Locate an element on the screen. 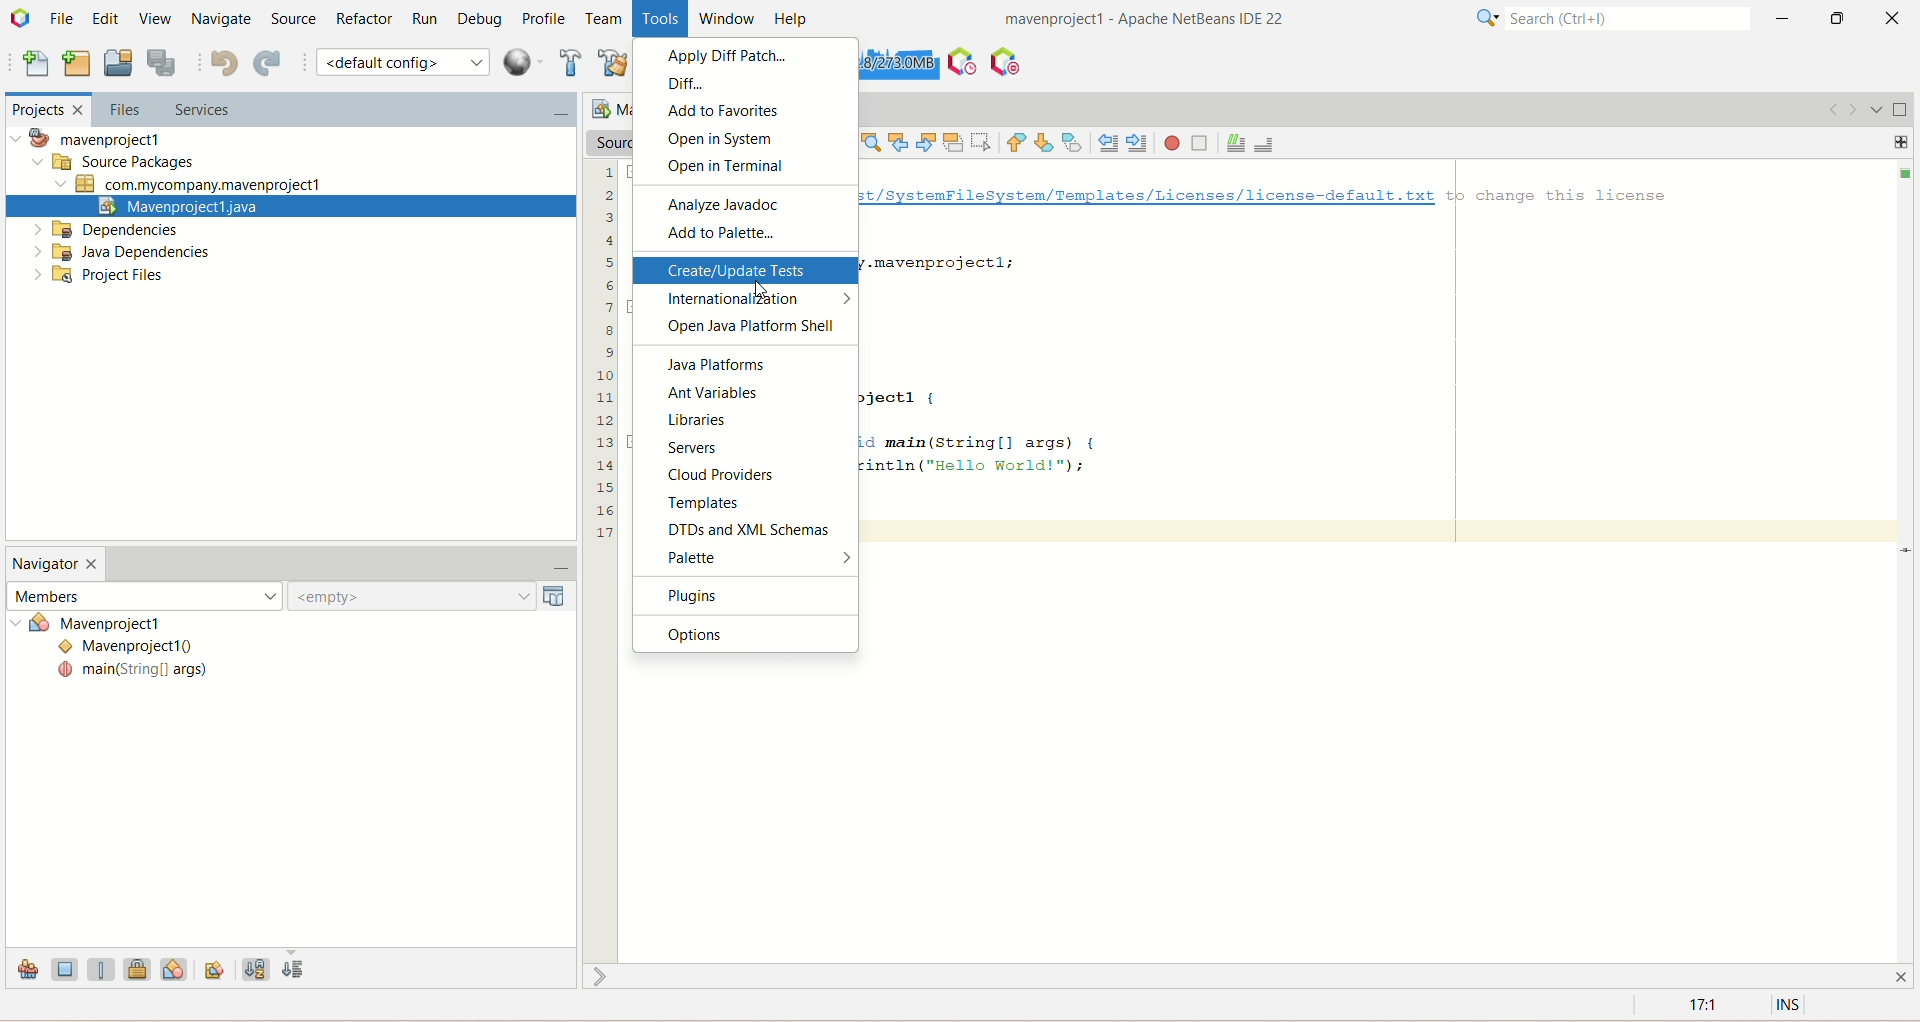  edit is located at coordinates (104, 18).